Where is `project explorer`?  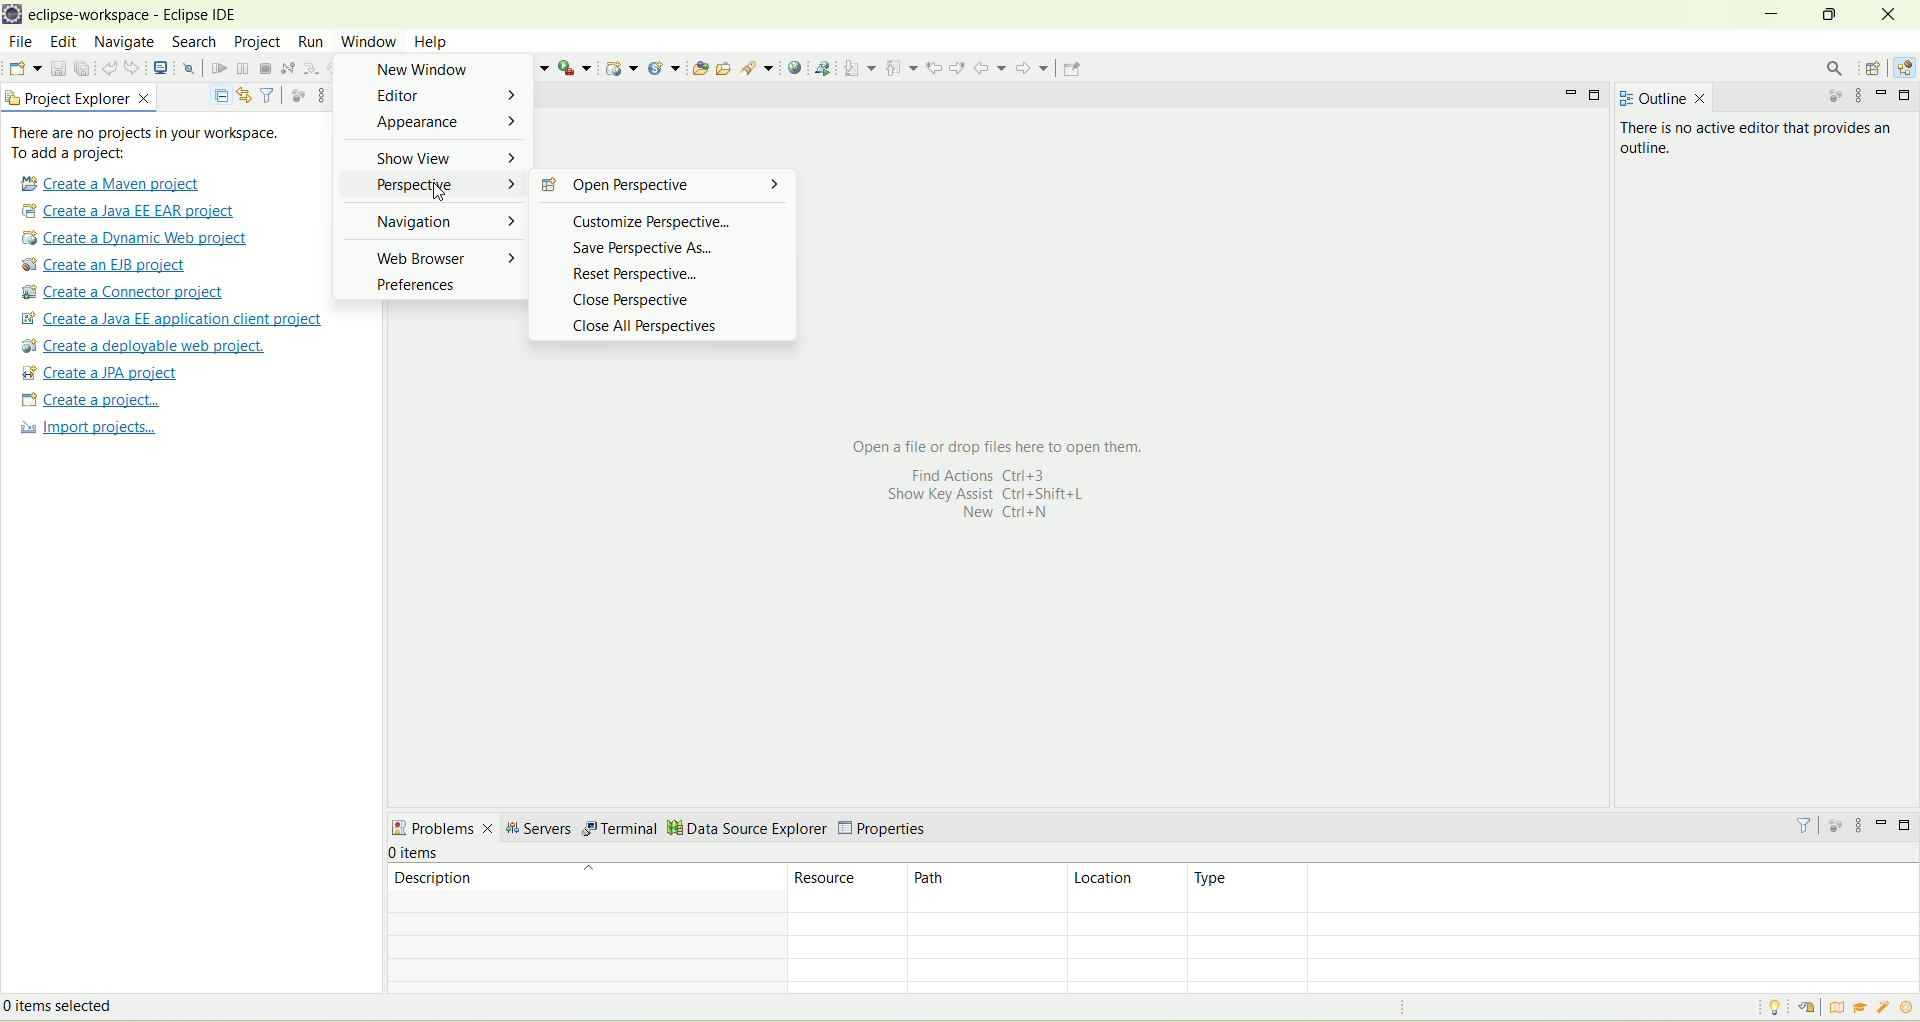 project explorer is located at coordinates (79, 98).